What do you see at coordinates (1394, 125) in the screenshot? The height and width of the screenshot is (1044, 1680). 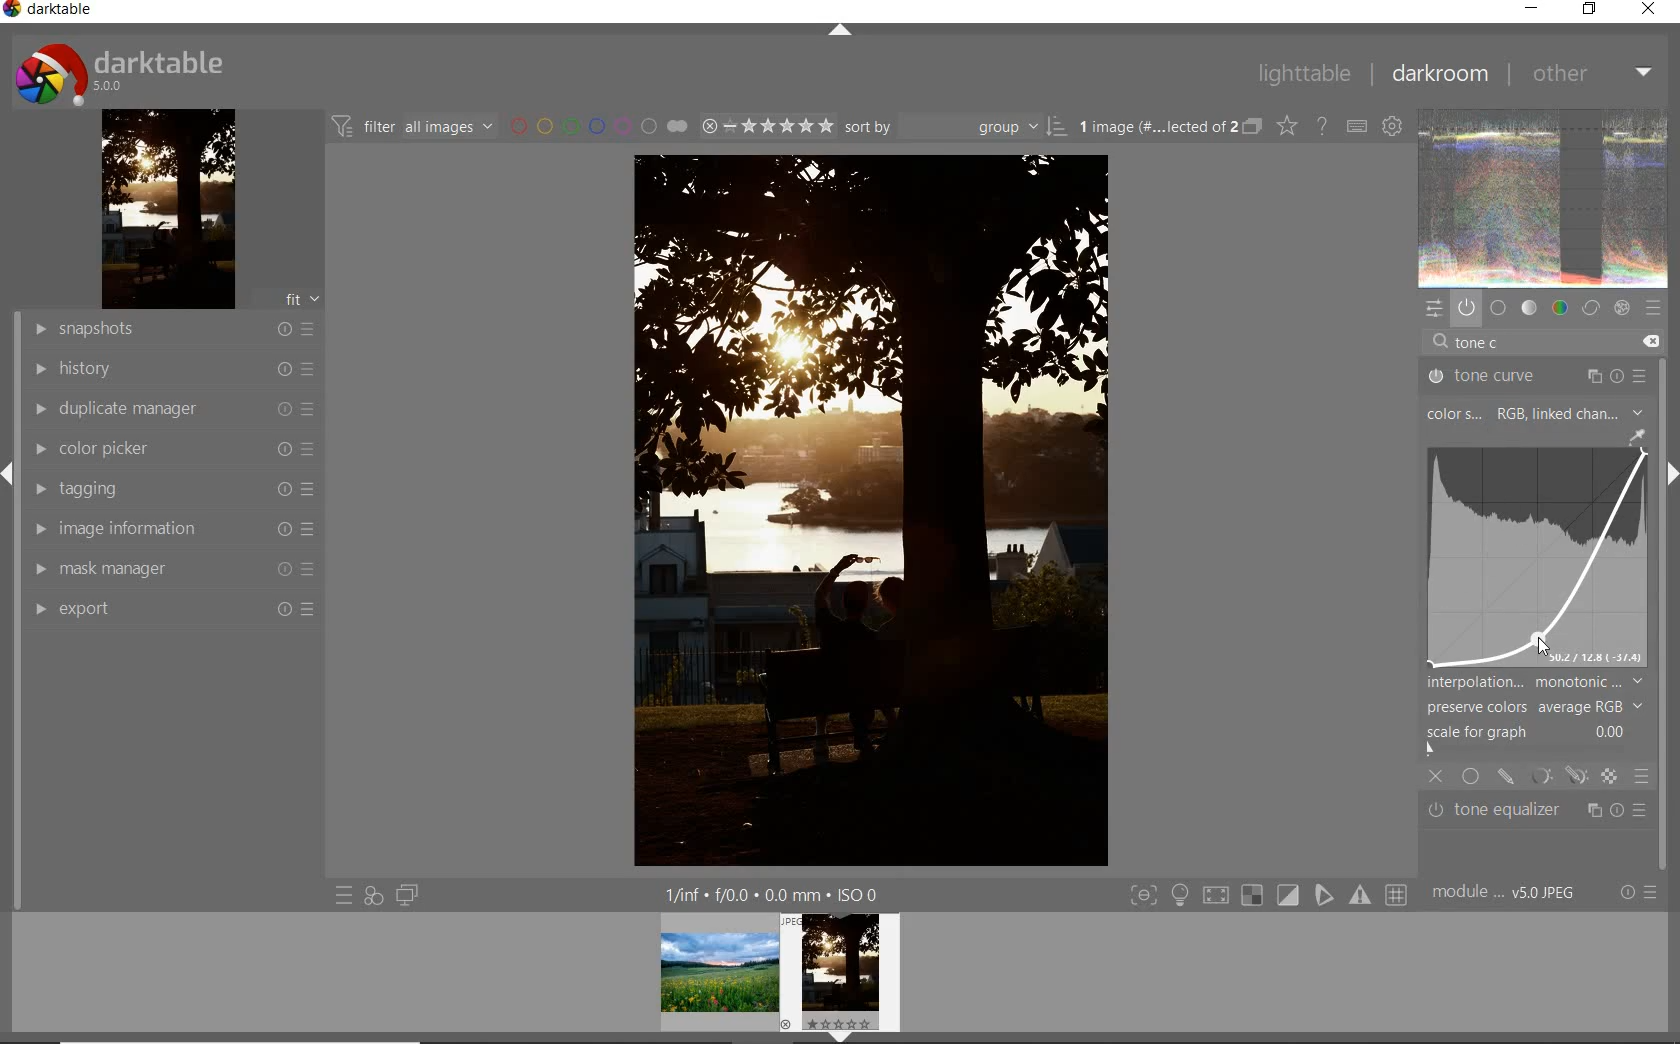 I see `define keyboard shortcuts` at bounding box center [1394, 125].